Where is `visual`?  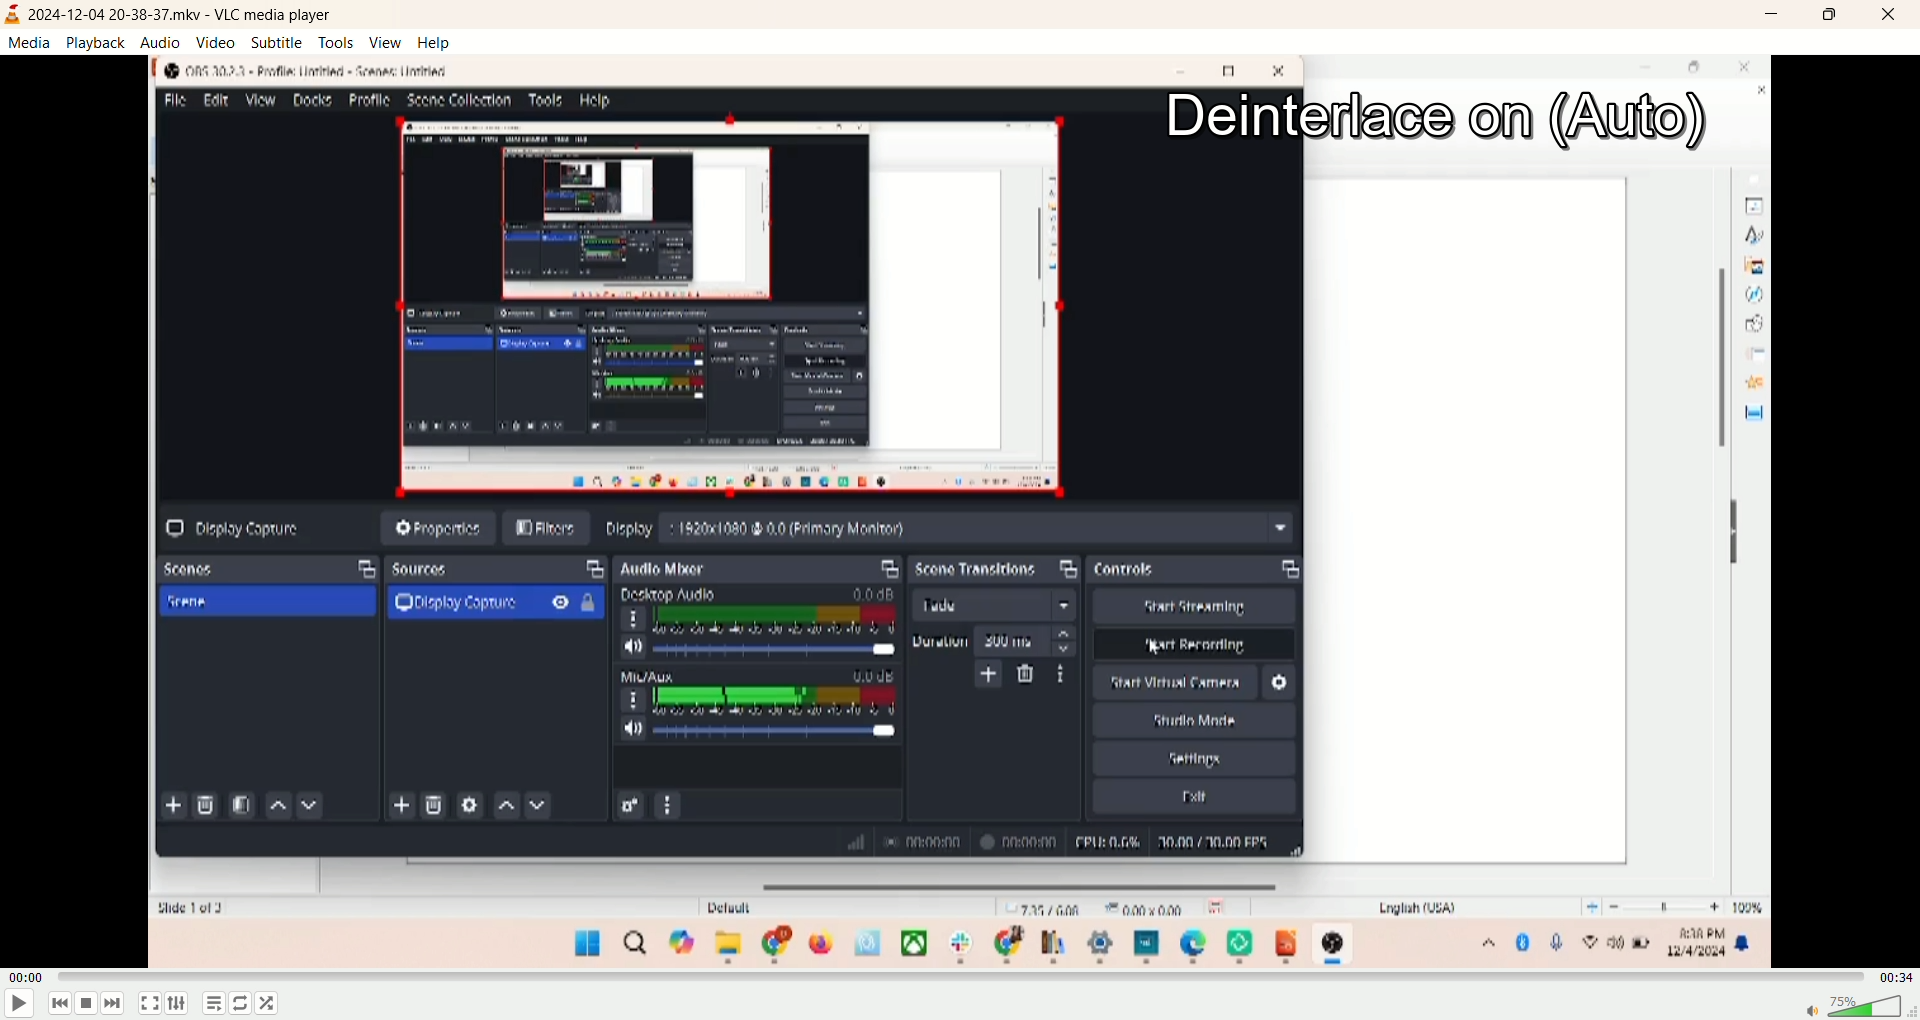 visual is located at coordinates (12, 16).